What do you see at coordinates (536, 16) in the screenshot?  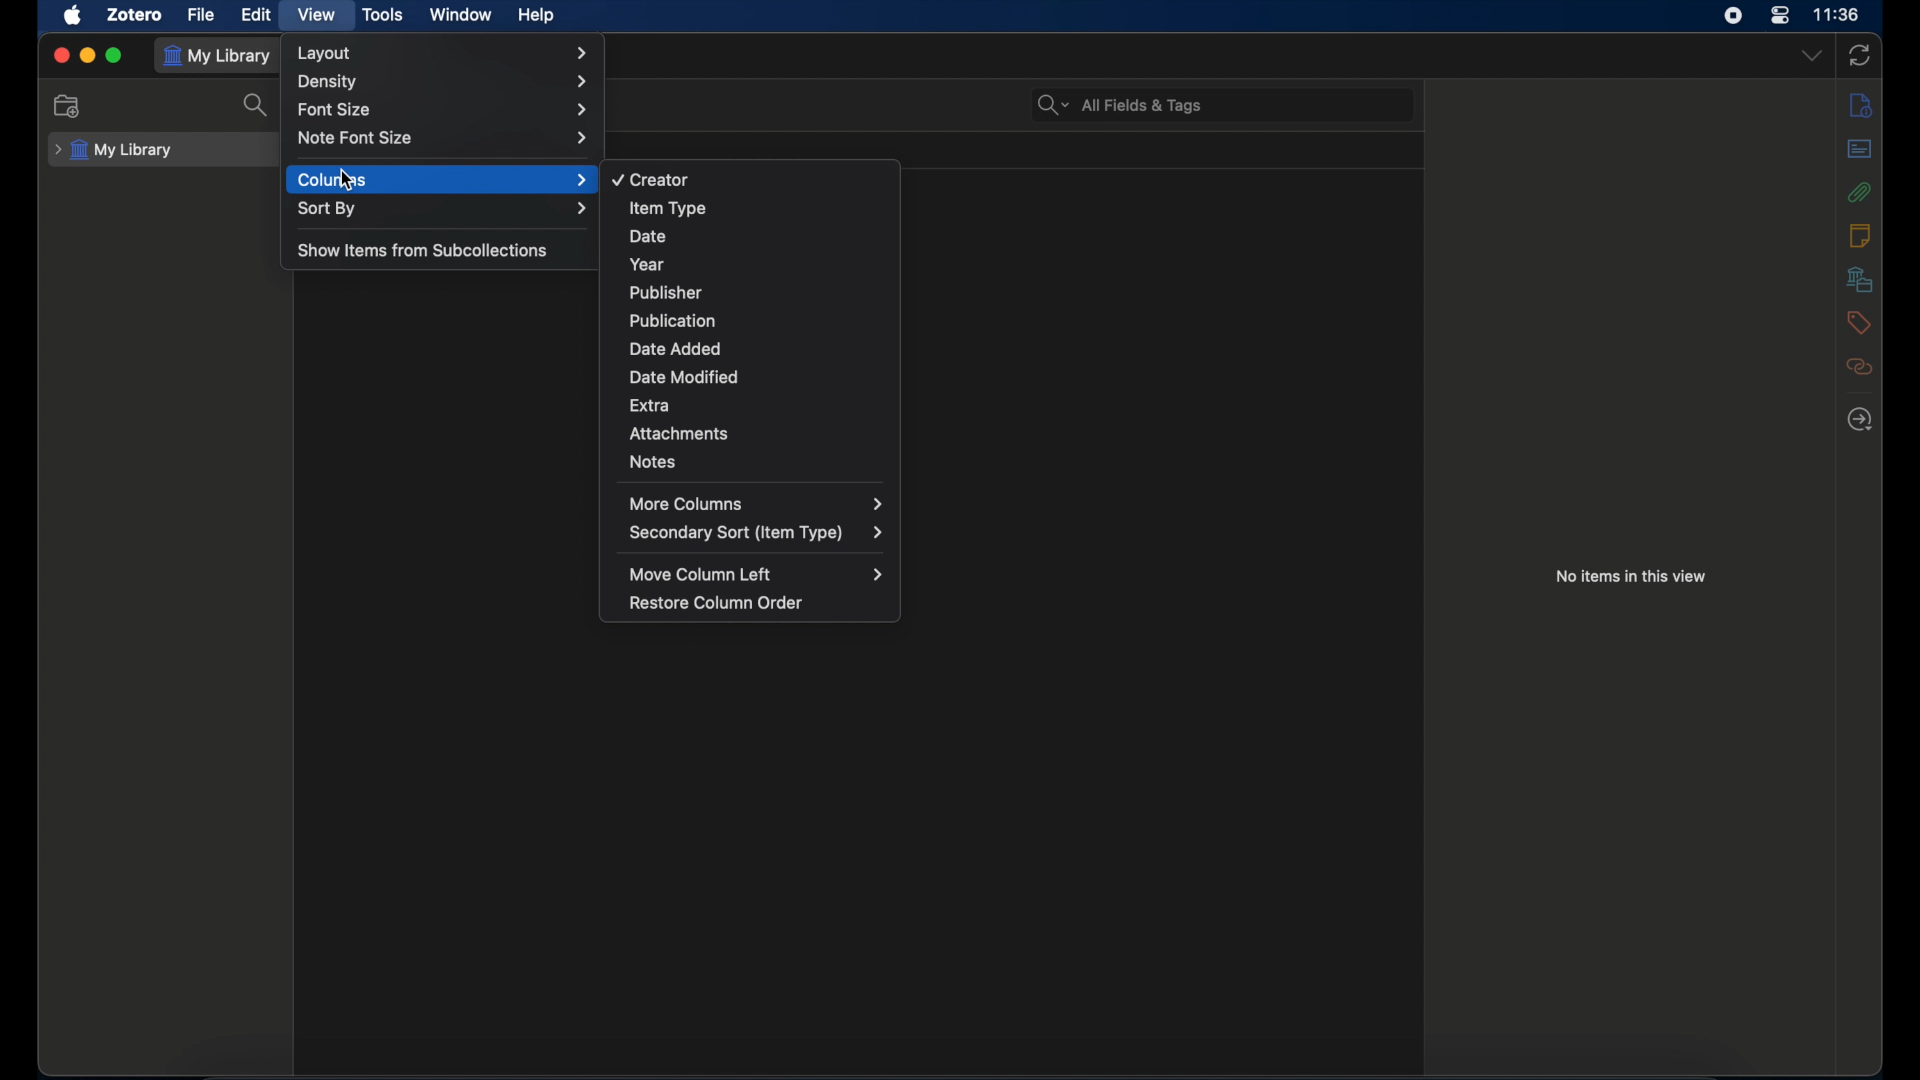 I see `help` at bounding box center [536, 16].